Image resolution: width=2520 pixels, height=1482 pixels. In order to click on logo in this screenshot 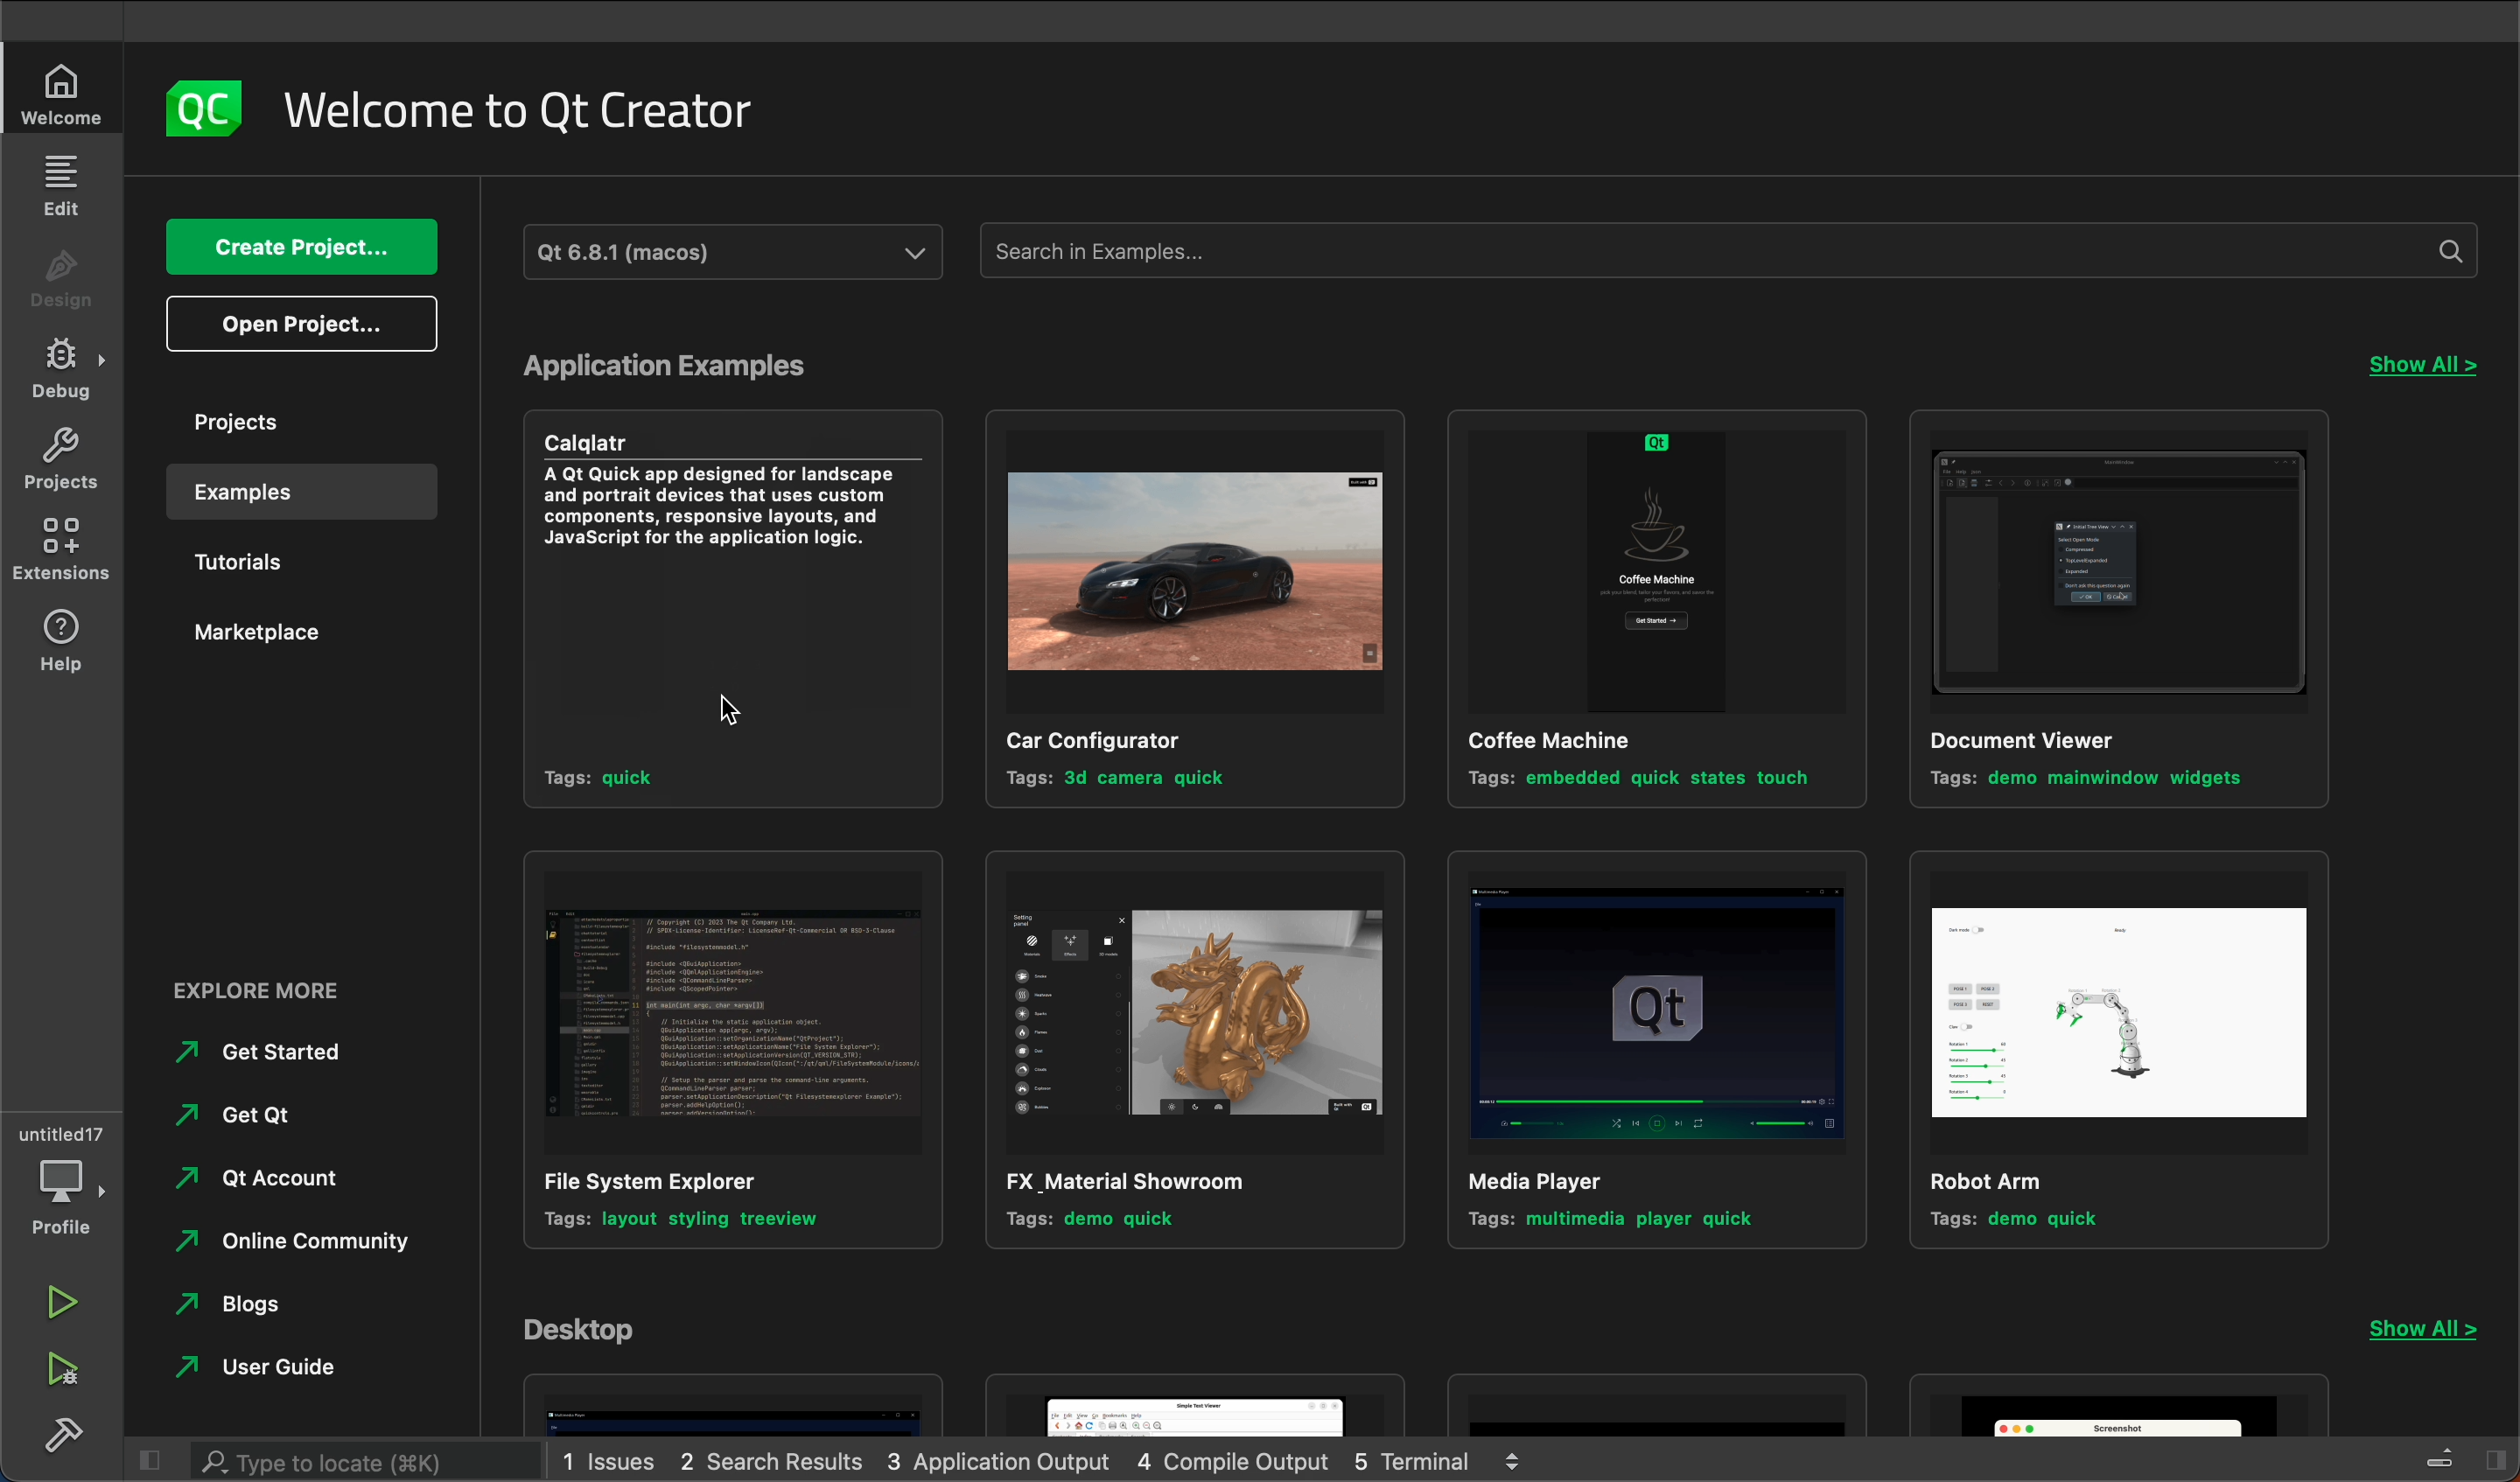, I will do `click(204, 105)`.